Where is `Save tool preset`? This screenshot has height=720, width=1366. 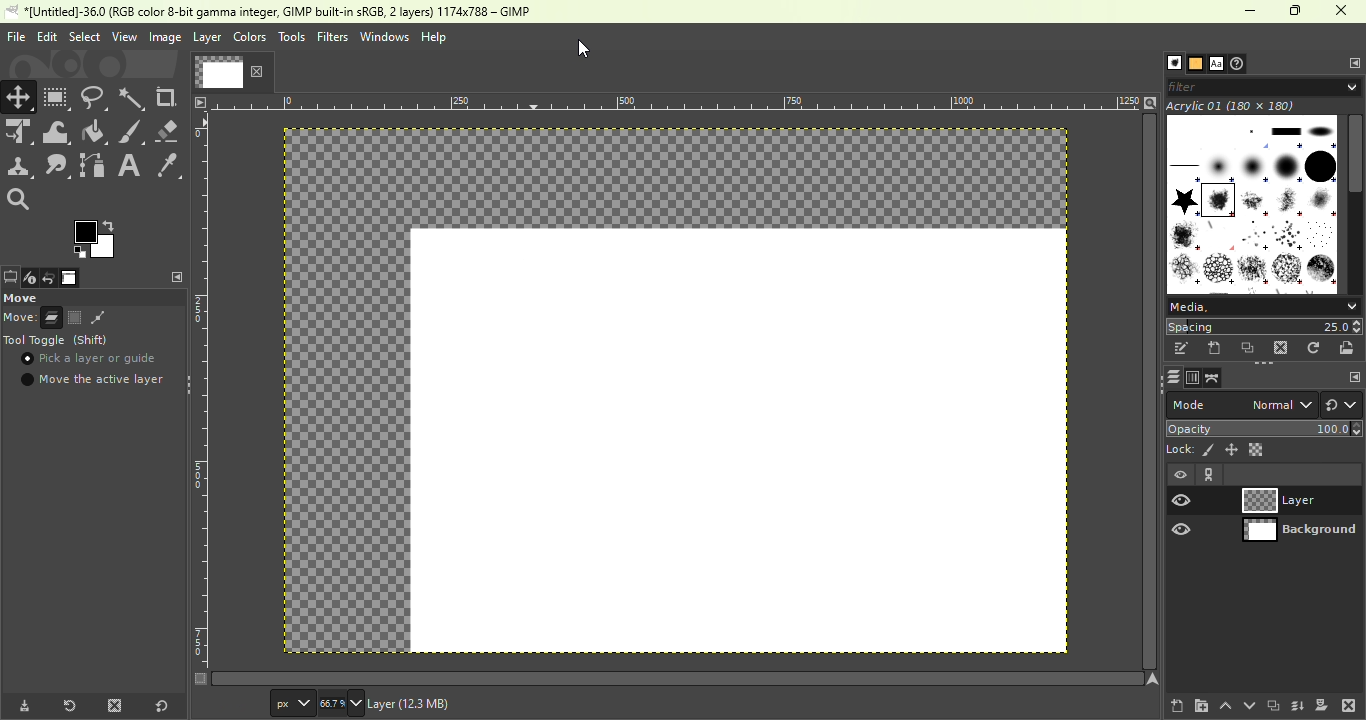 Save tool preset is located at coordinates (22, 707).